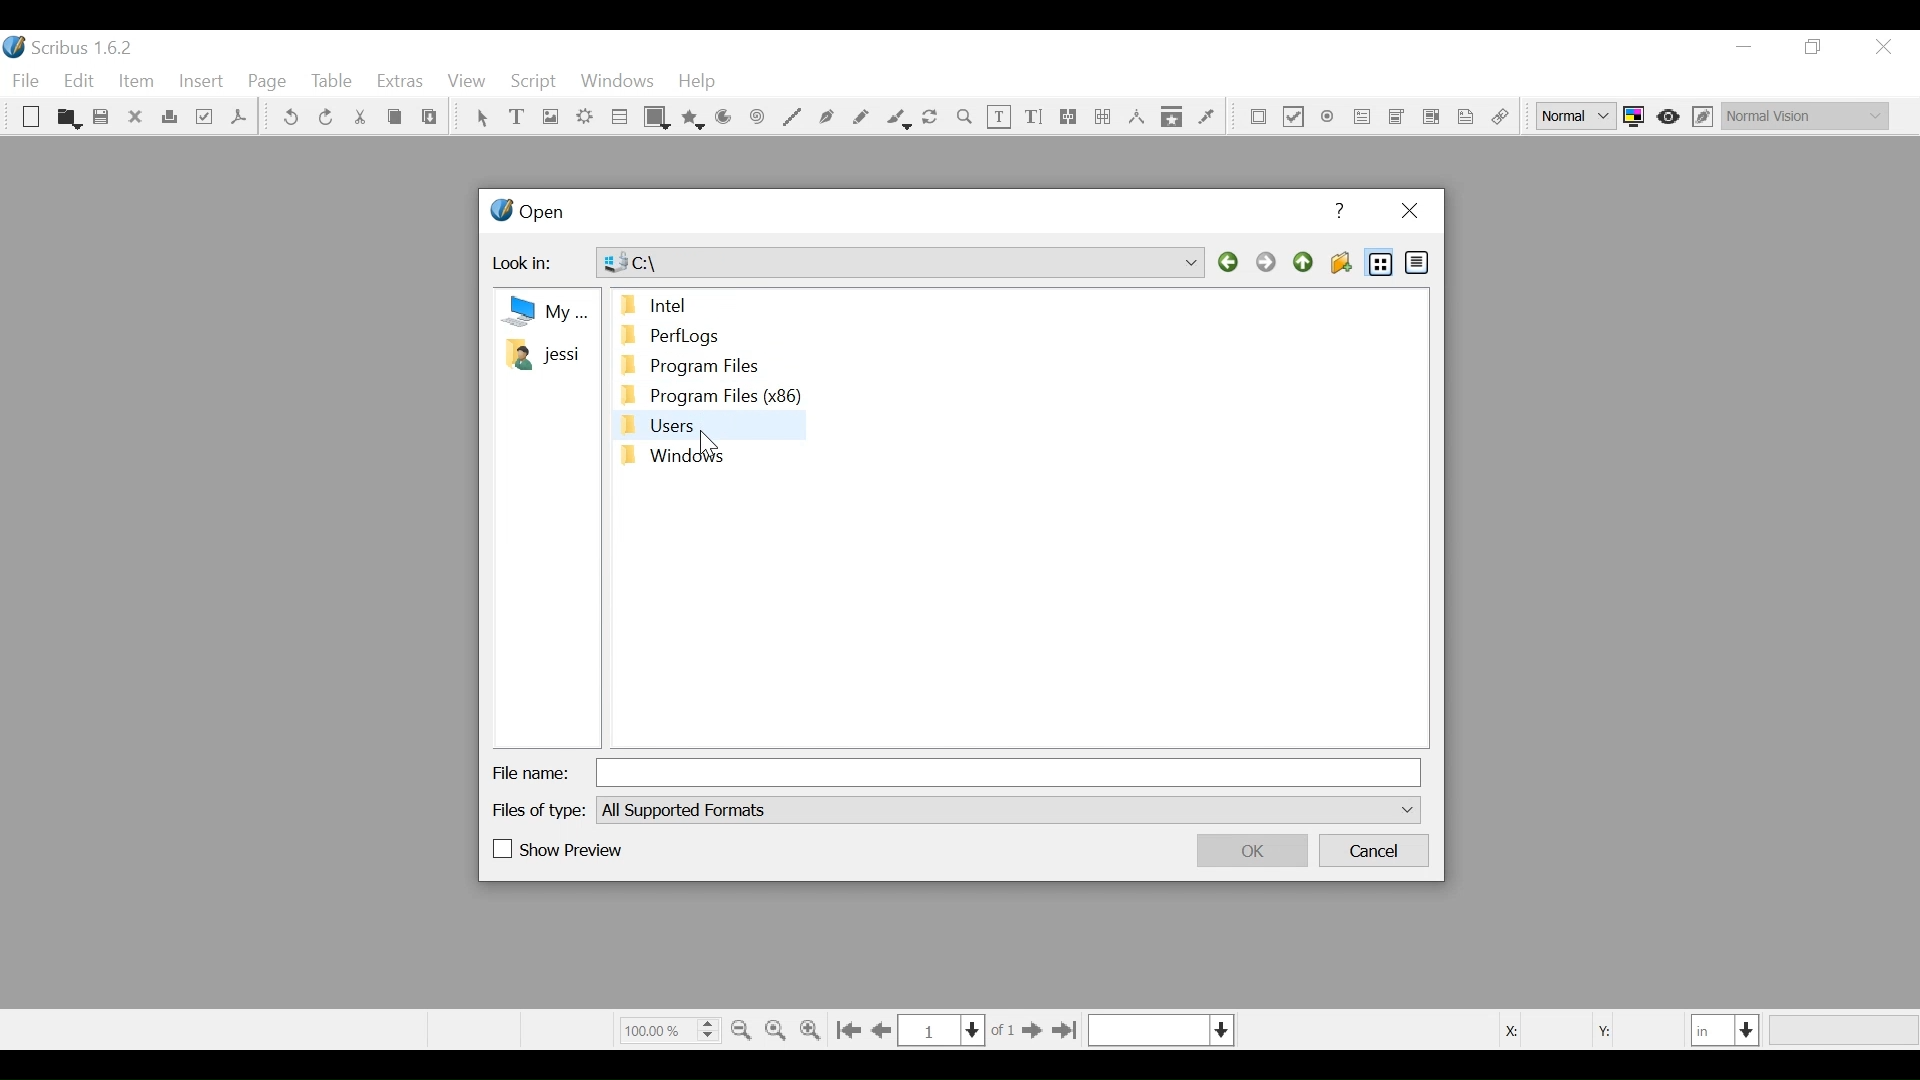 The image size is (1920, 1080). What do you see at coordinates (1069, 117) in the screenshot?
I see `link text frames` at bounding box center [1069, 117].